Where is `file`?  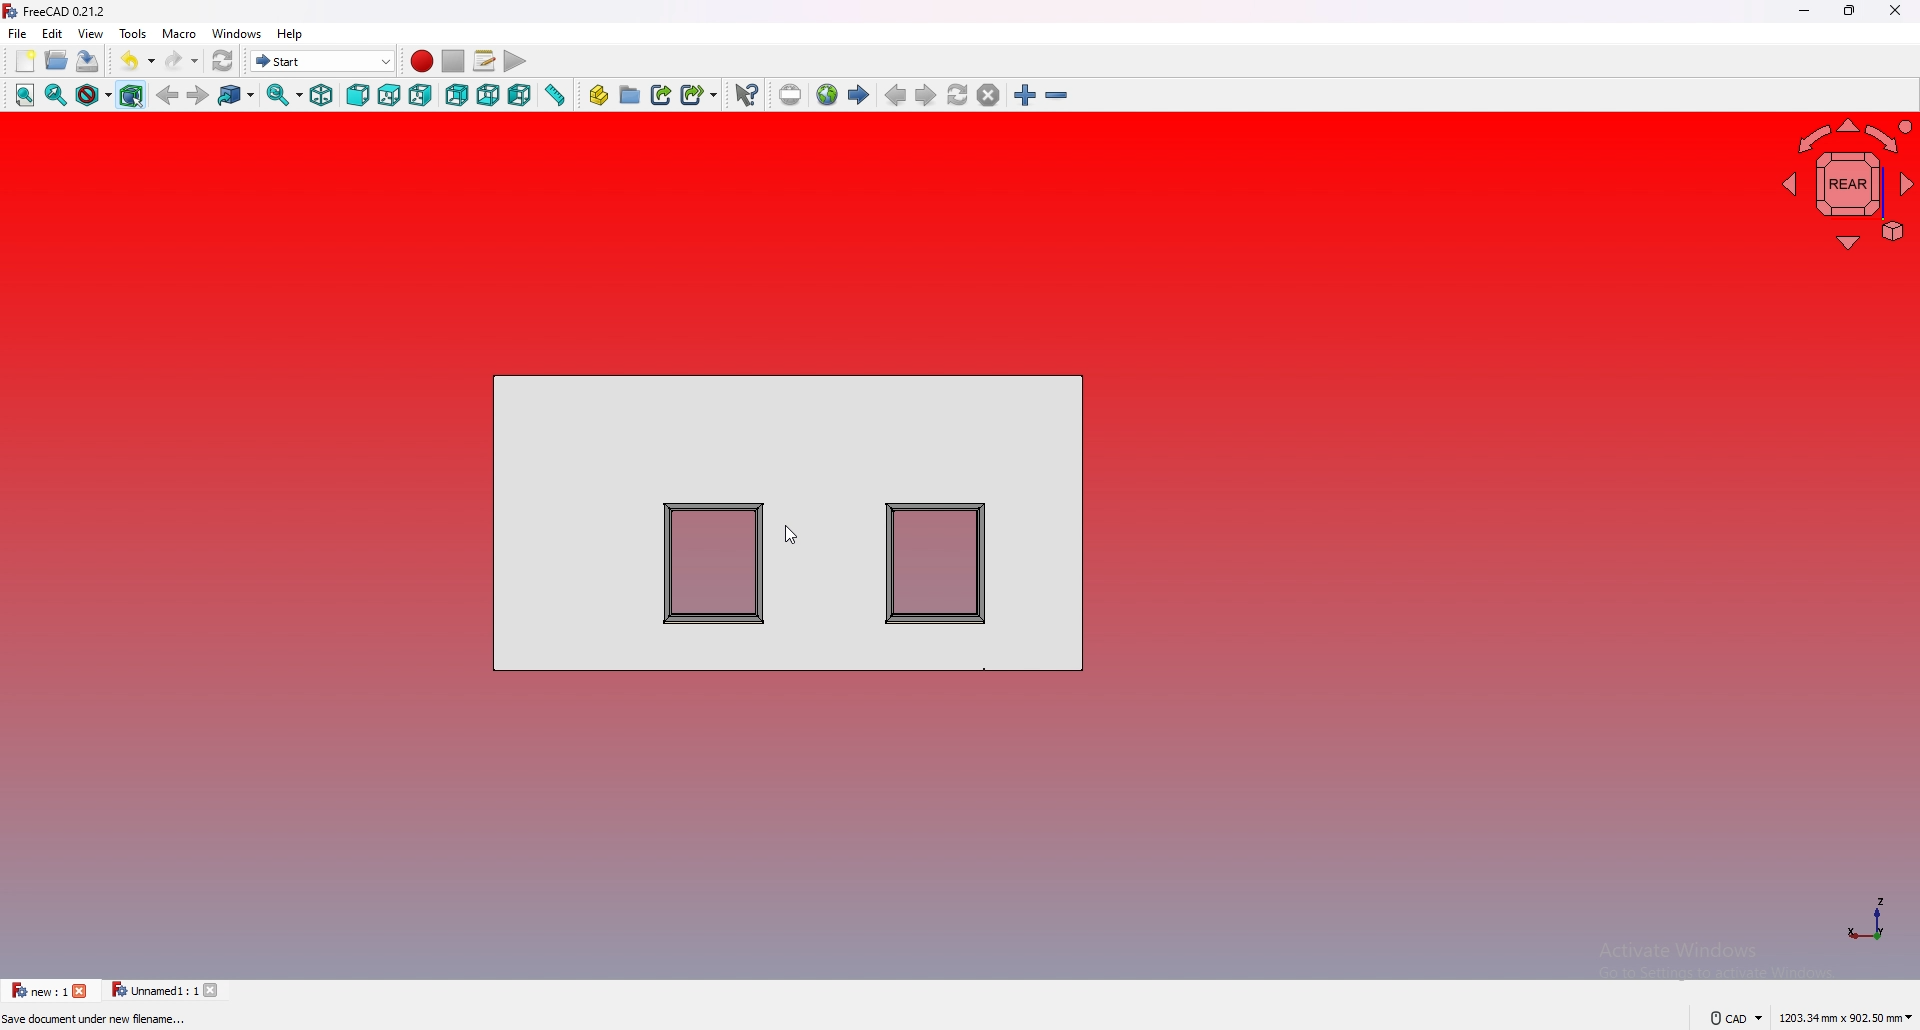 file is located at coordinates (17, 33).